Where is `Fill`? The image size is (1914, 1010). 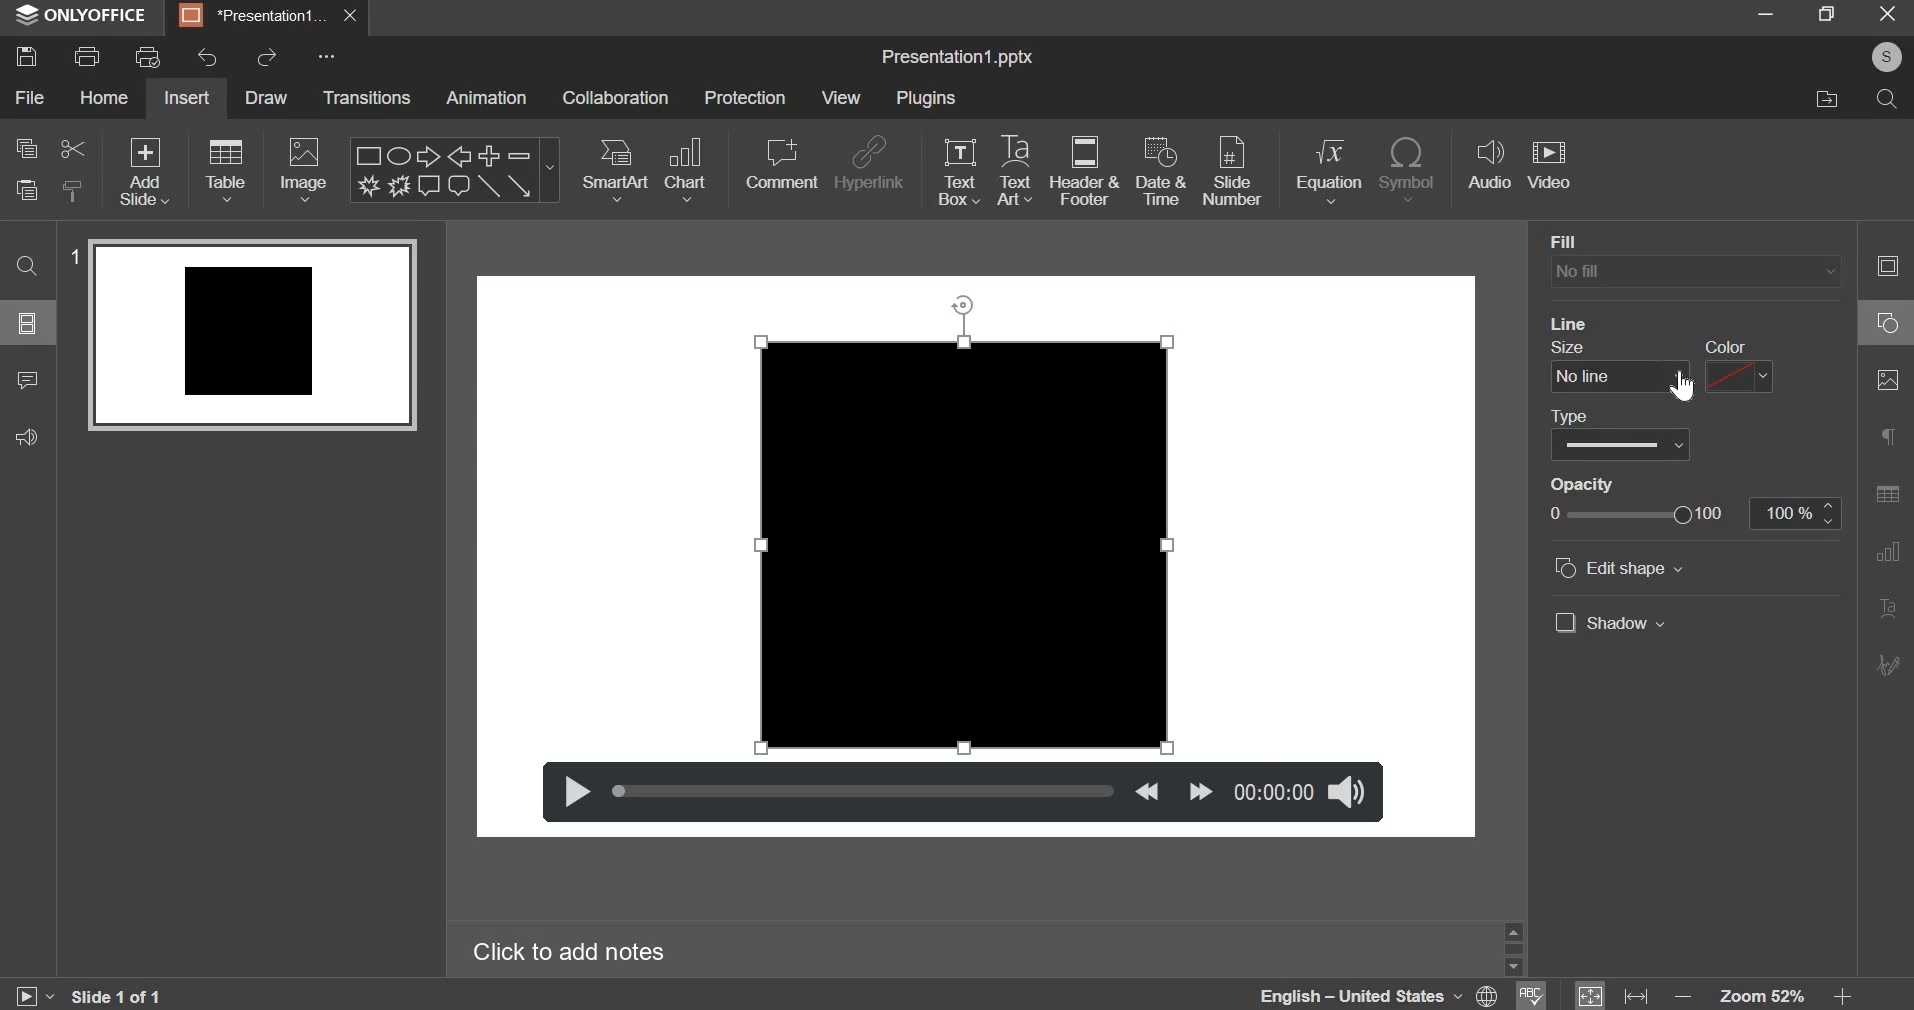 Fill is located at coordinates (1569, 237).